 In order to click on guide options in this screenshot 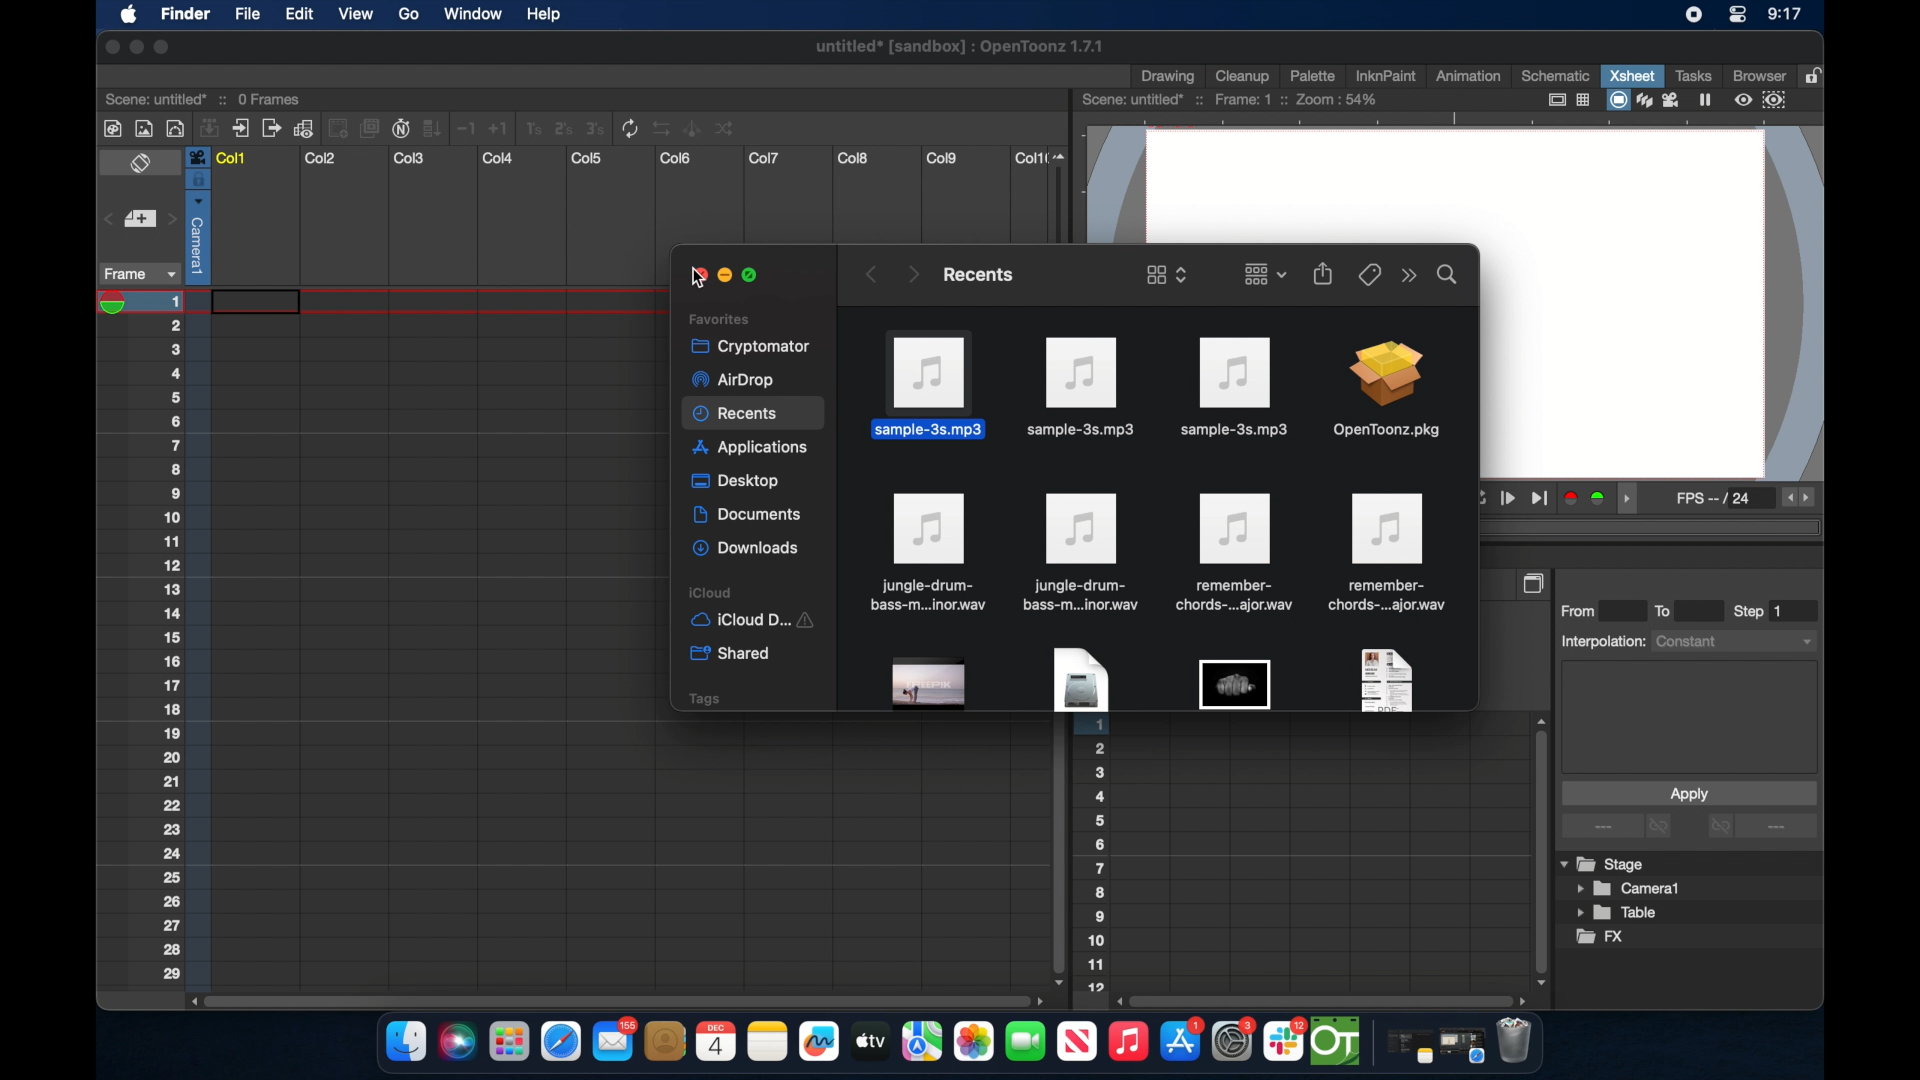, I will do `click(1567, 100)`.